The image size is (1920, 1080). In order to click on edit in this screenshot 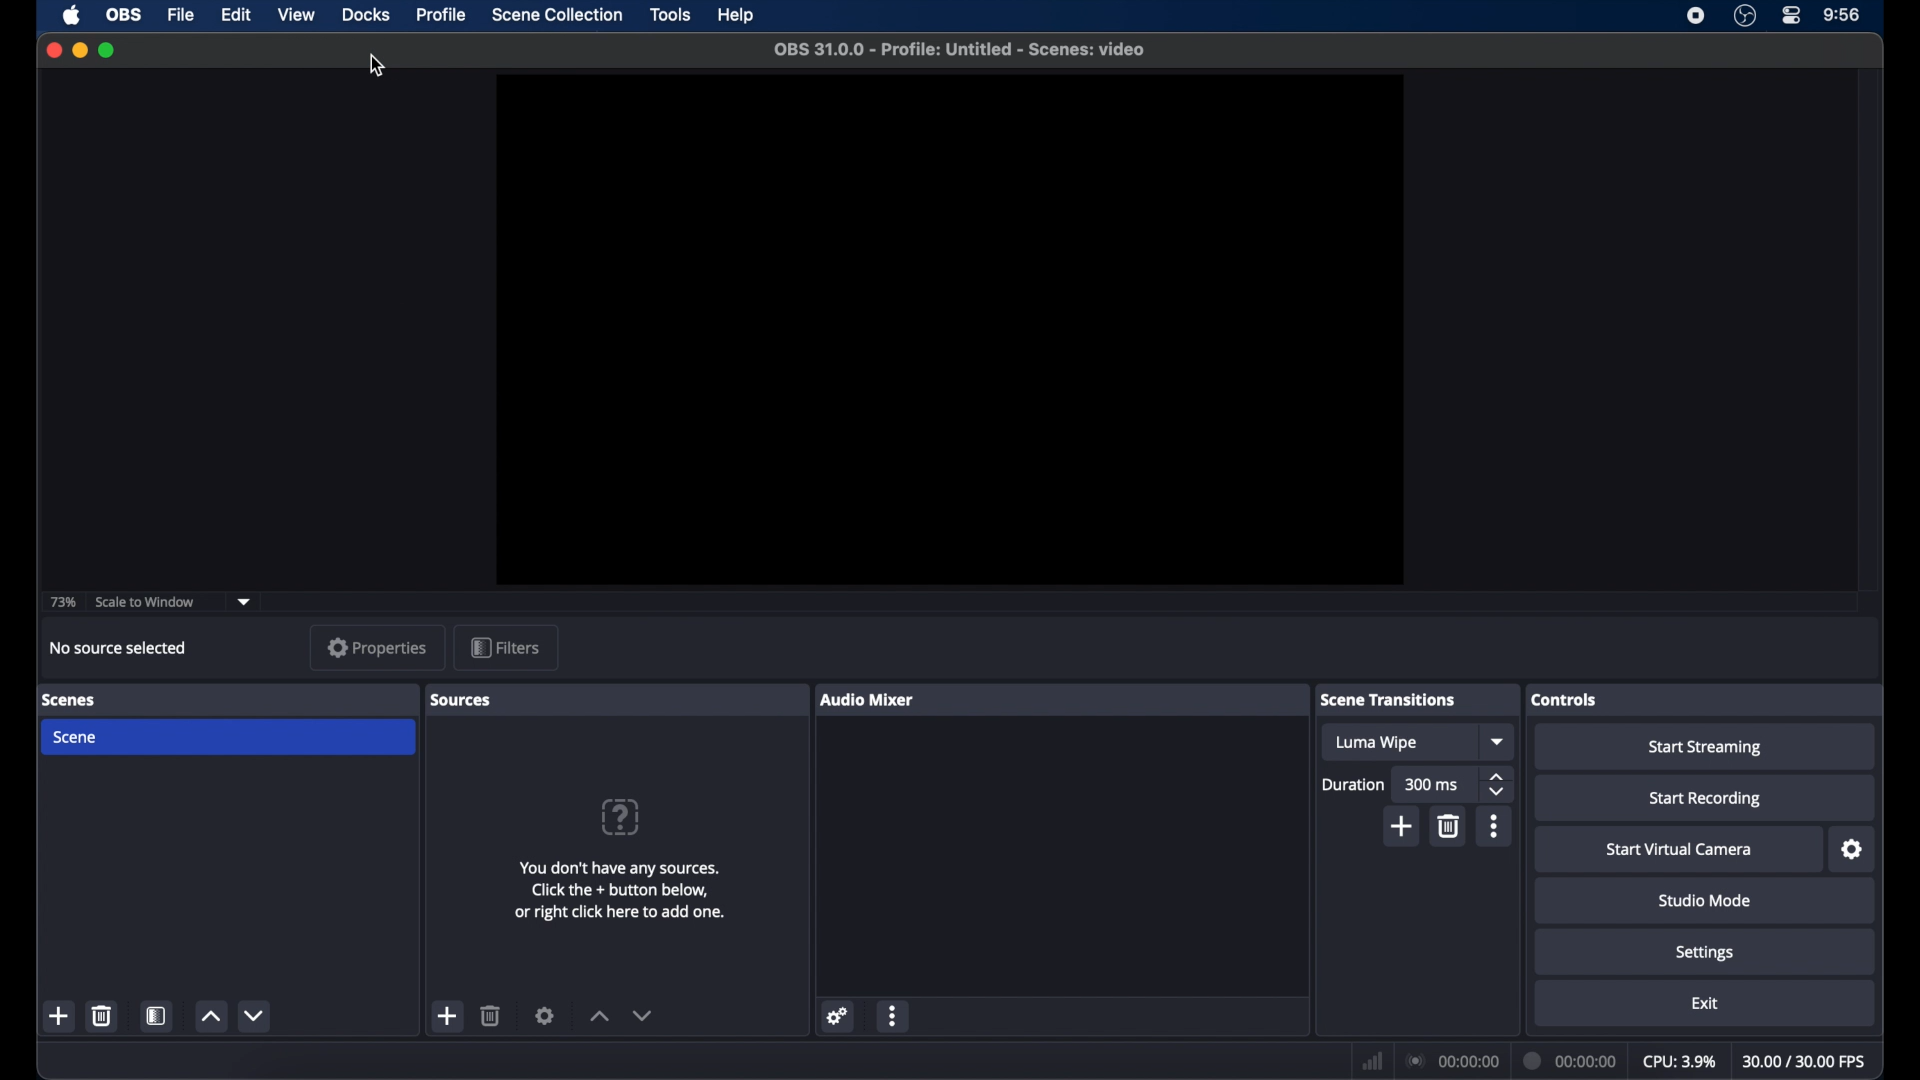, I will do `click(235, 15)`.